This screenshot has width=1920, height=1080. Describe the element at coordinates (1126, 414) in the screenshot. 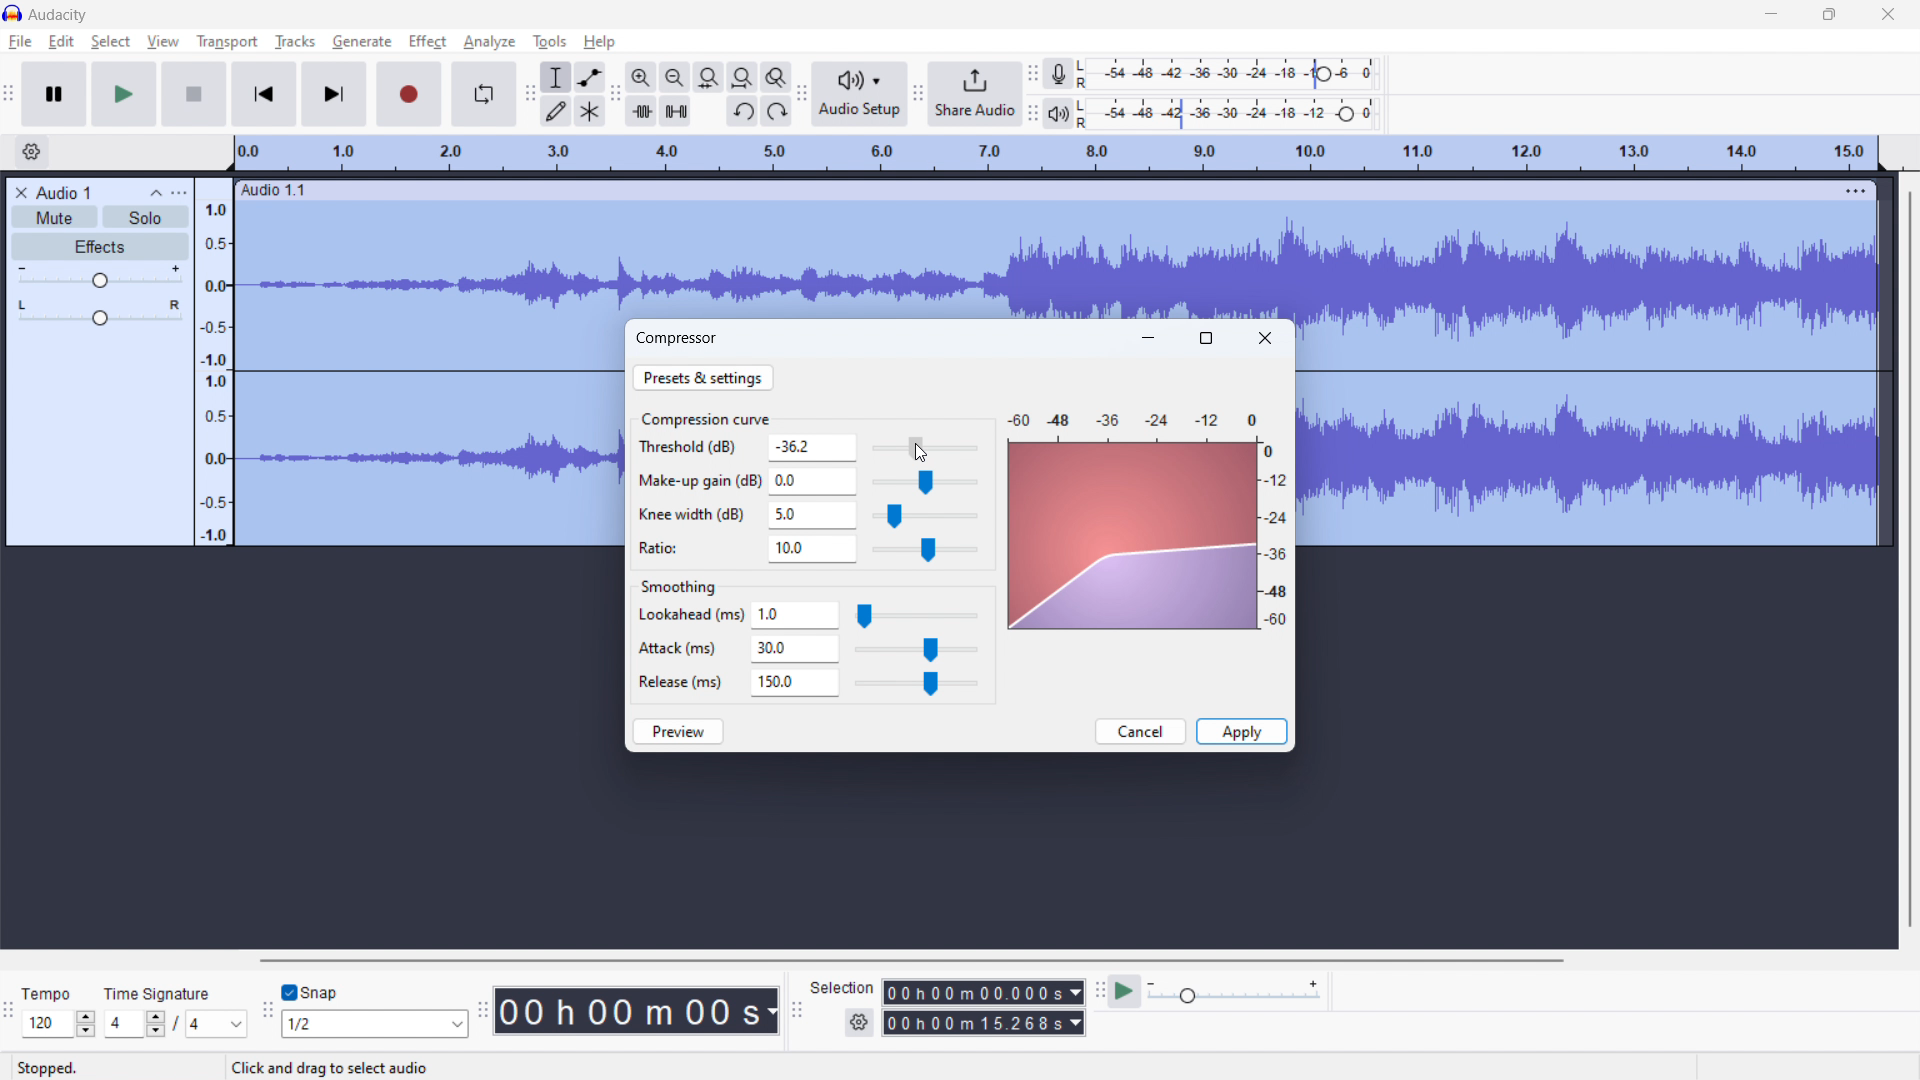

I see `-60 -48 -36 24 -12 0 (Curve x-axis)` at that location.